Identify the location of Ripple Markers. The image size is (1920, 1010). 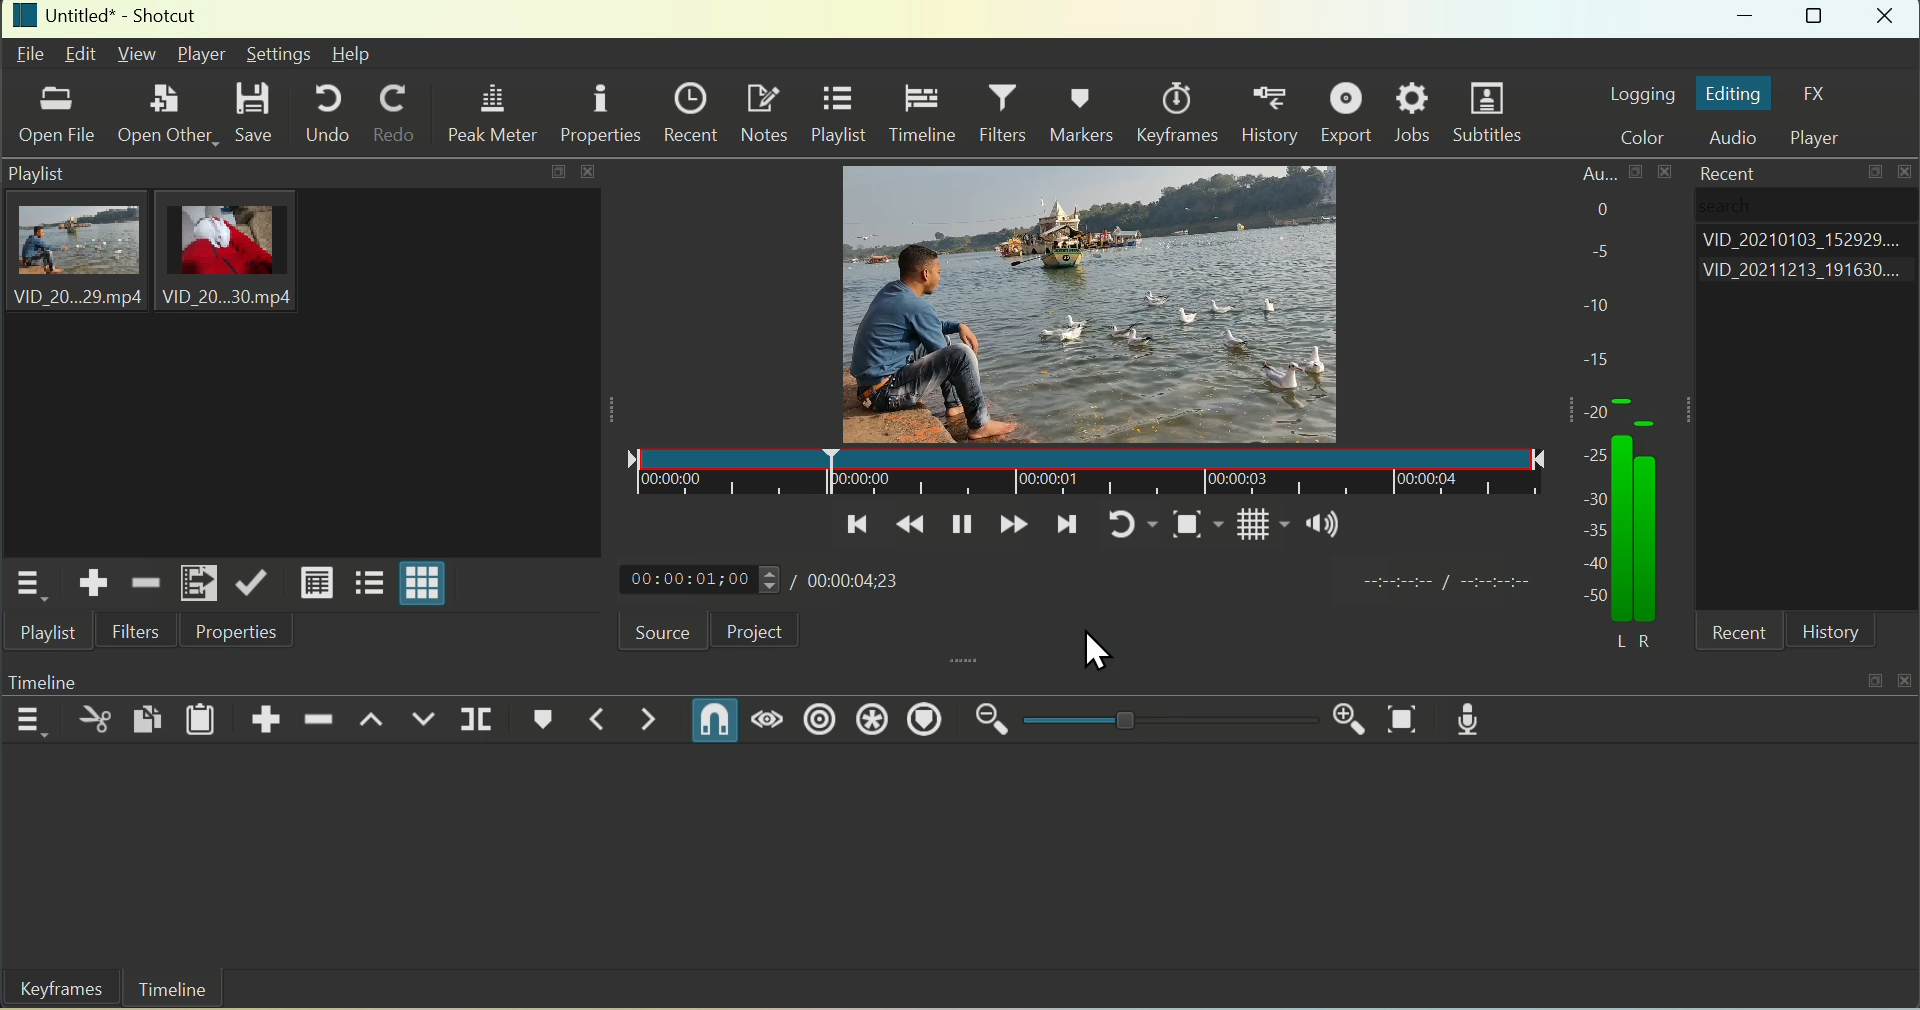
(931, 721).